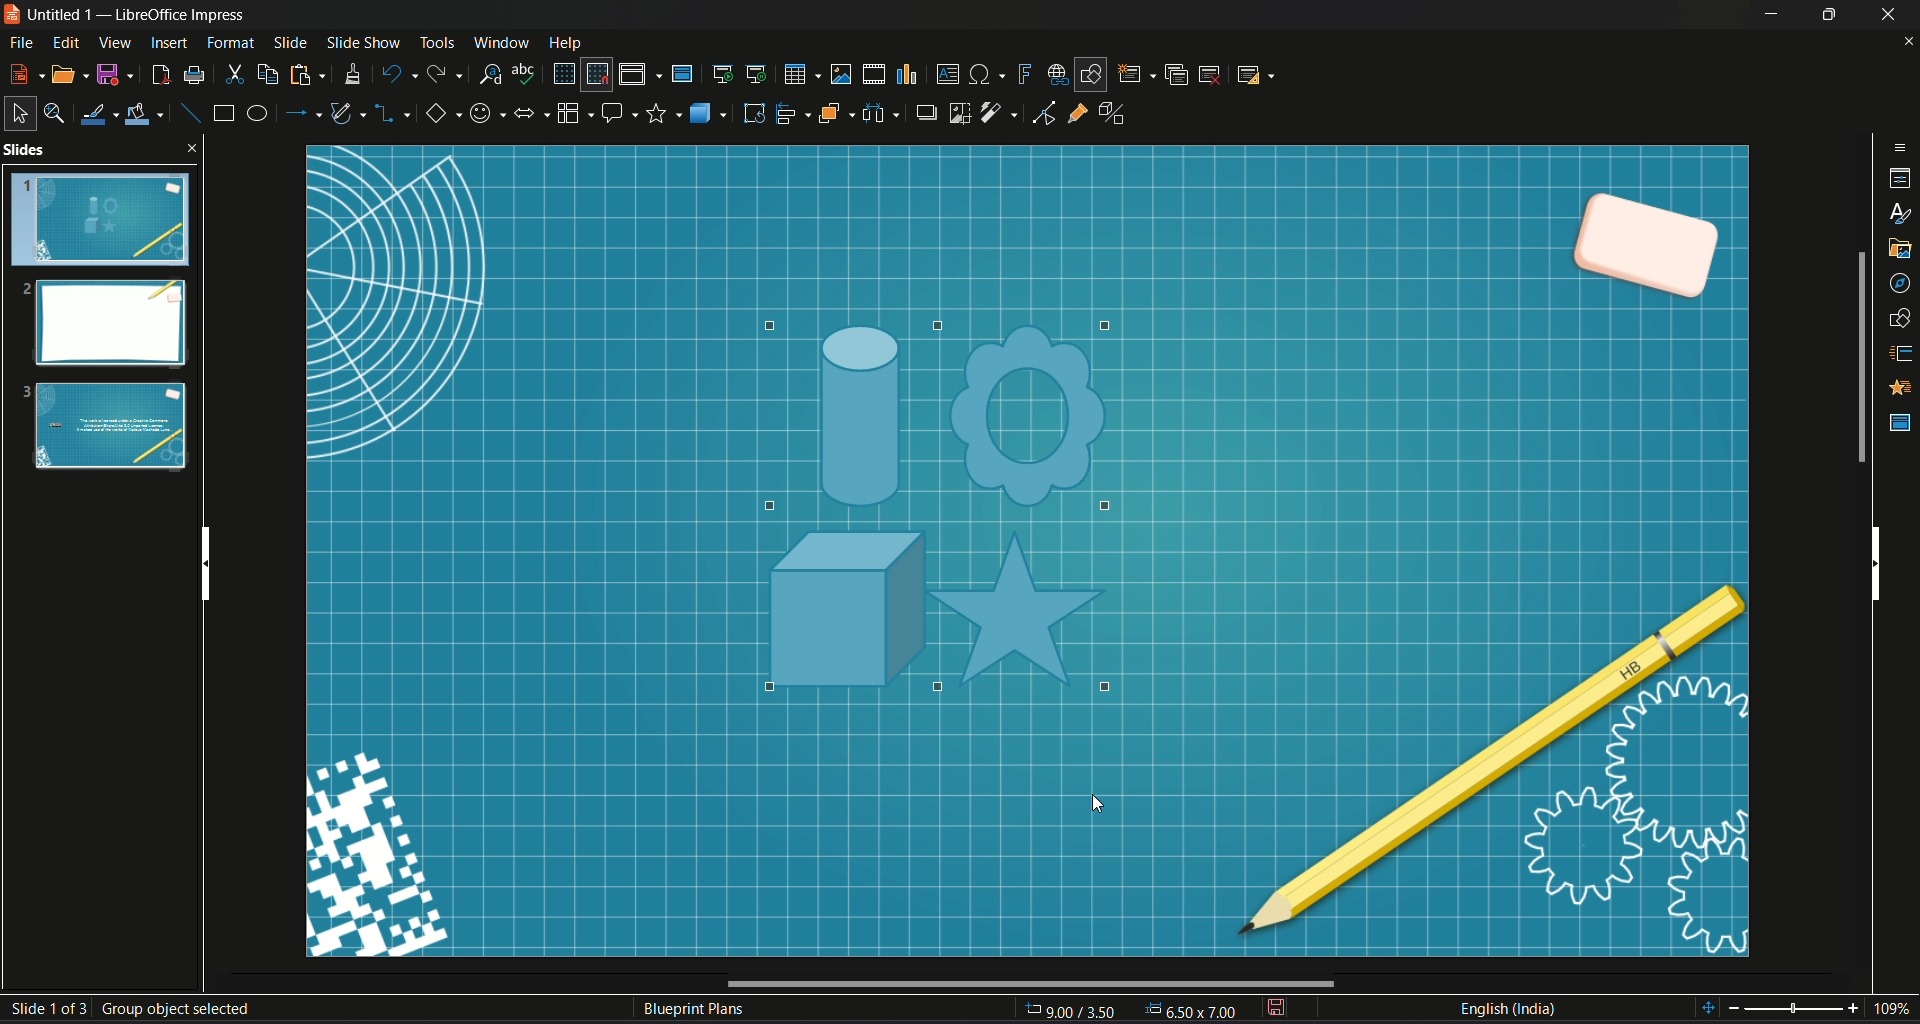 The height and width of the screenshot is (1024, 1920). What do you see at coordinates (301, 113) in the screenshot?
I see `lines and arrow` at bounding box center [301, 113].